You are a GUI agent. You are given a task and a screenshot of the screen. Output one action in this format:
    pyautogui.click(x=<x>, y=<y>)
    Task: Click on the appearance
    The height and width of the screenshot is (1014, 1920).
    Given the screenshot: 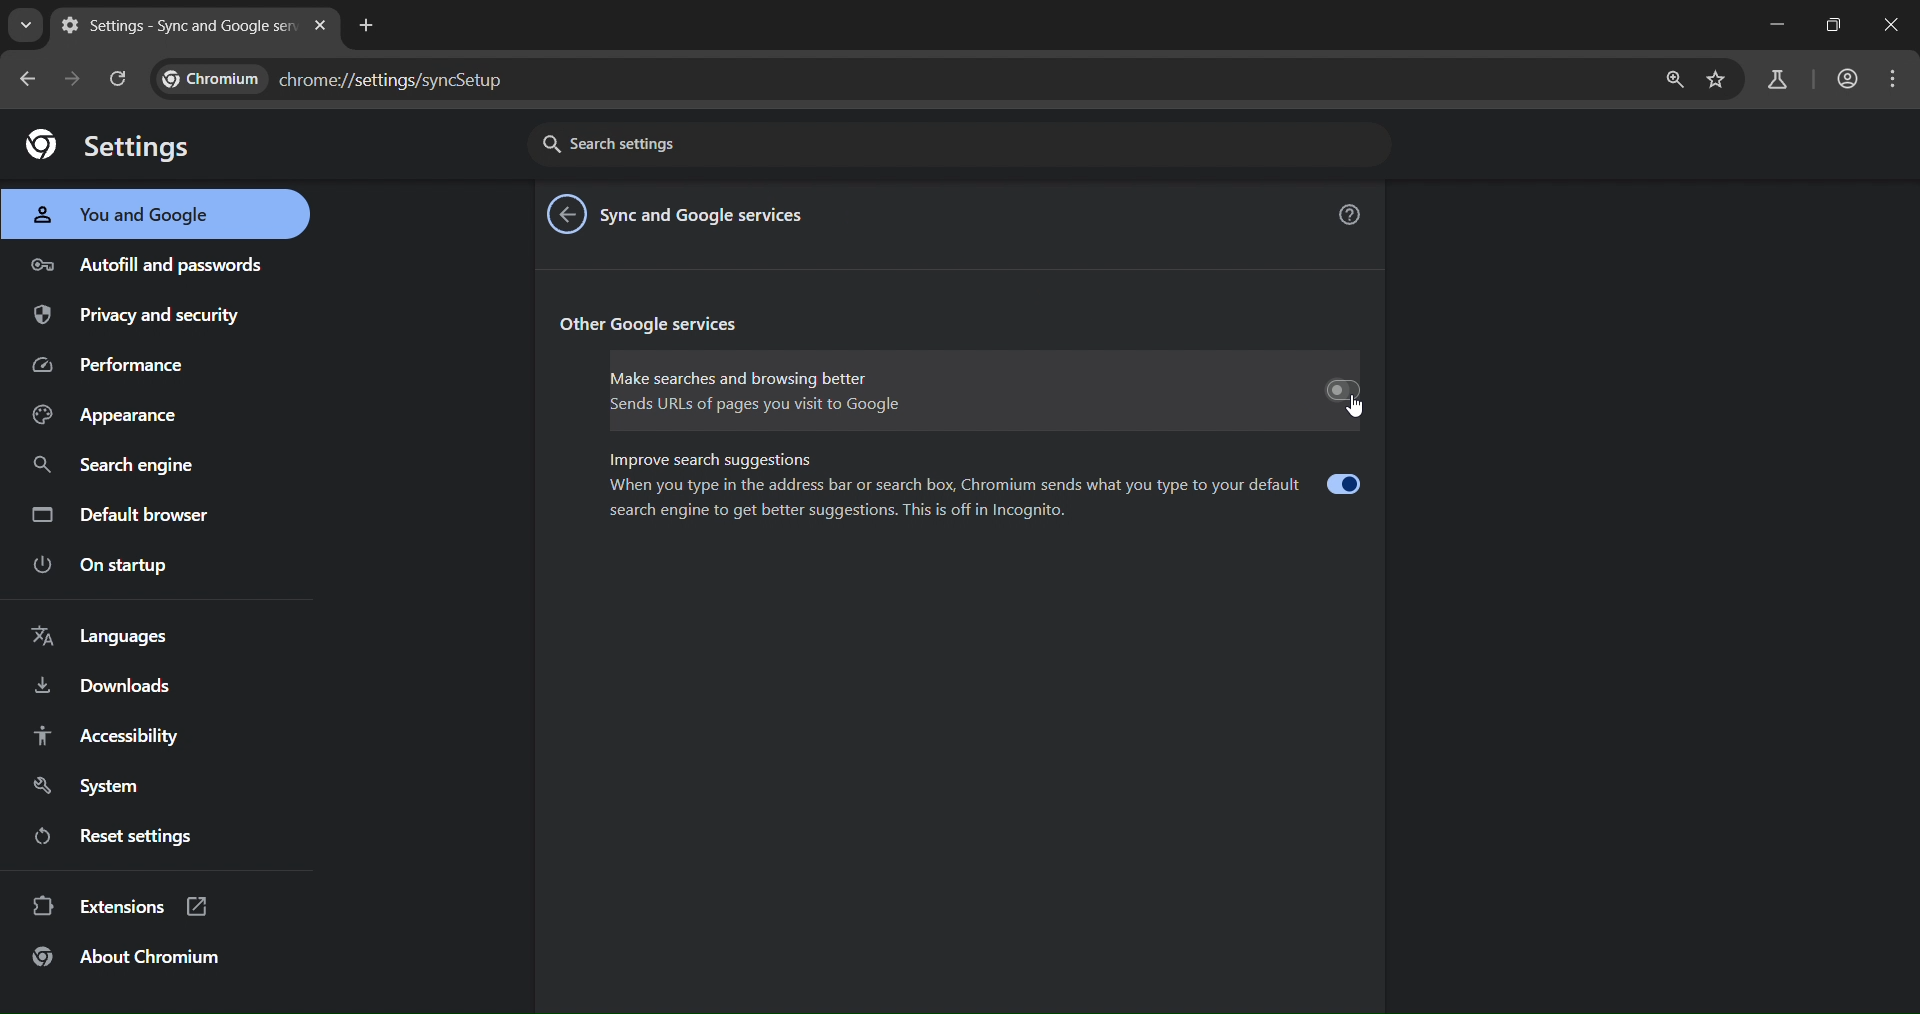 What is the action you would take?
    pyautogui.click(x=112, y=416)
    